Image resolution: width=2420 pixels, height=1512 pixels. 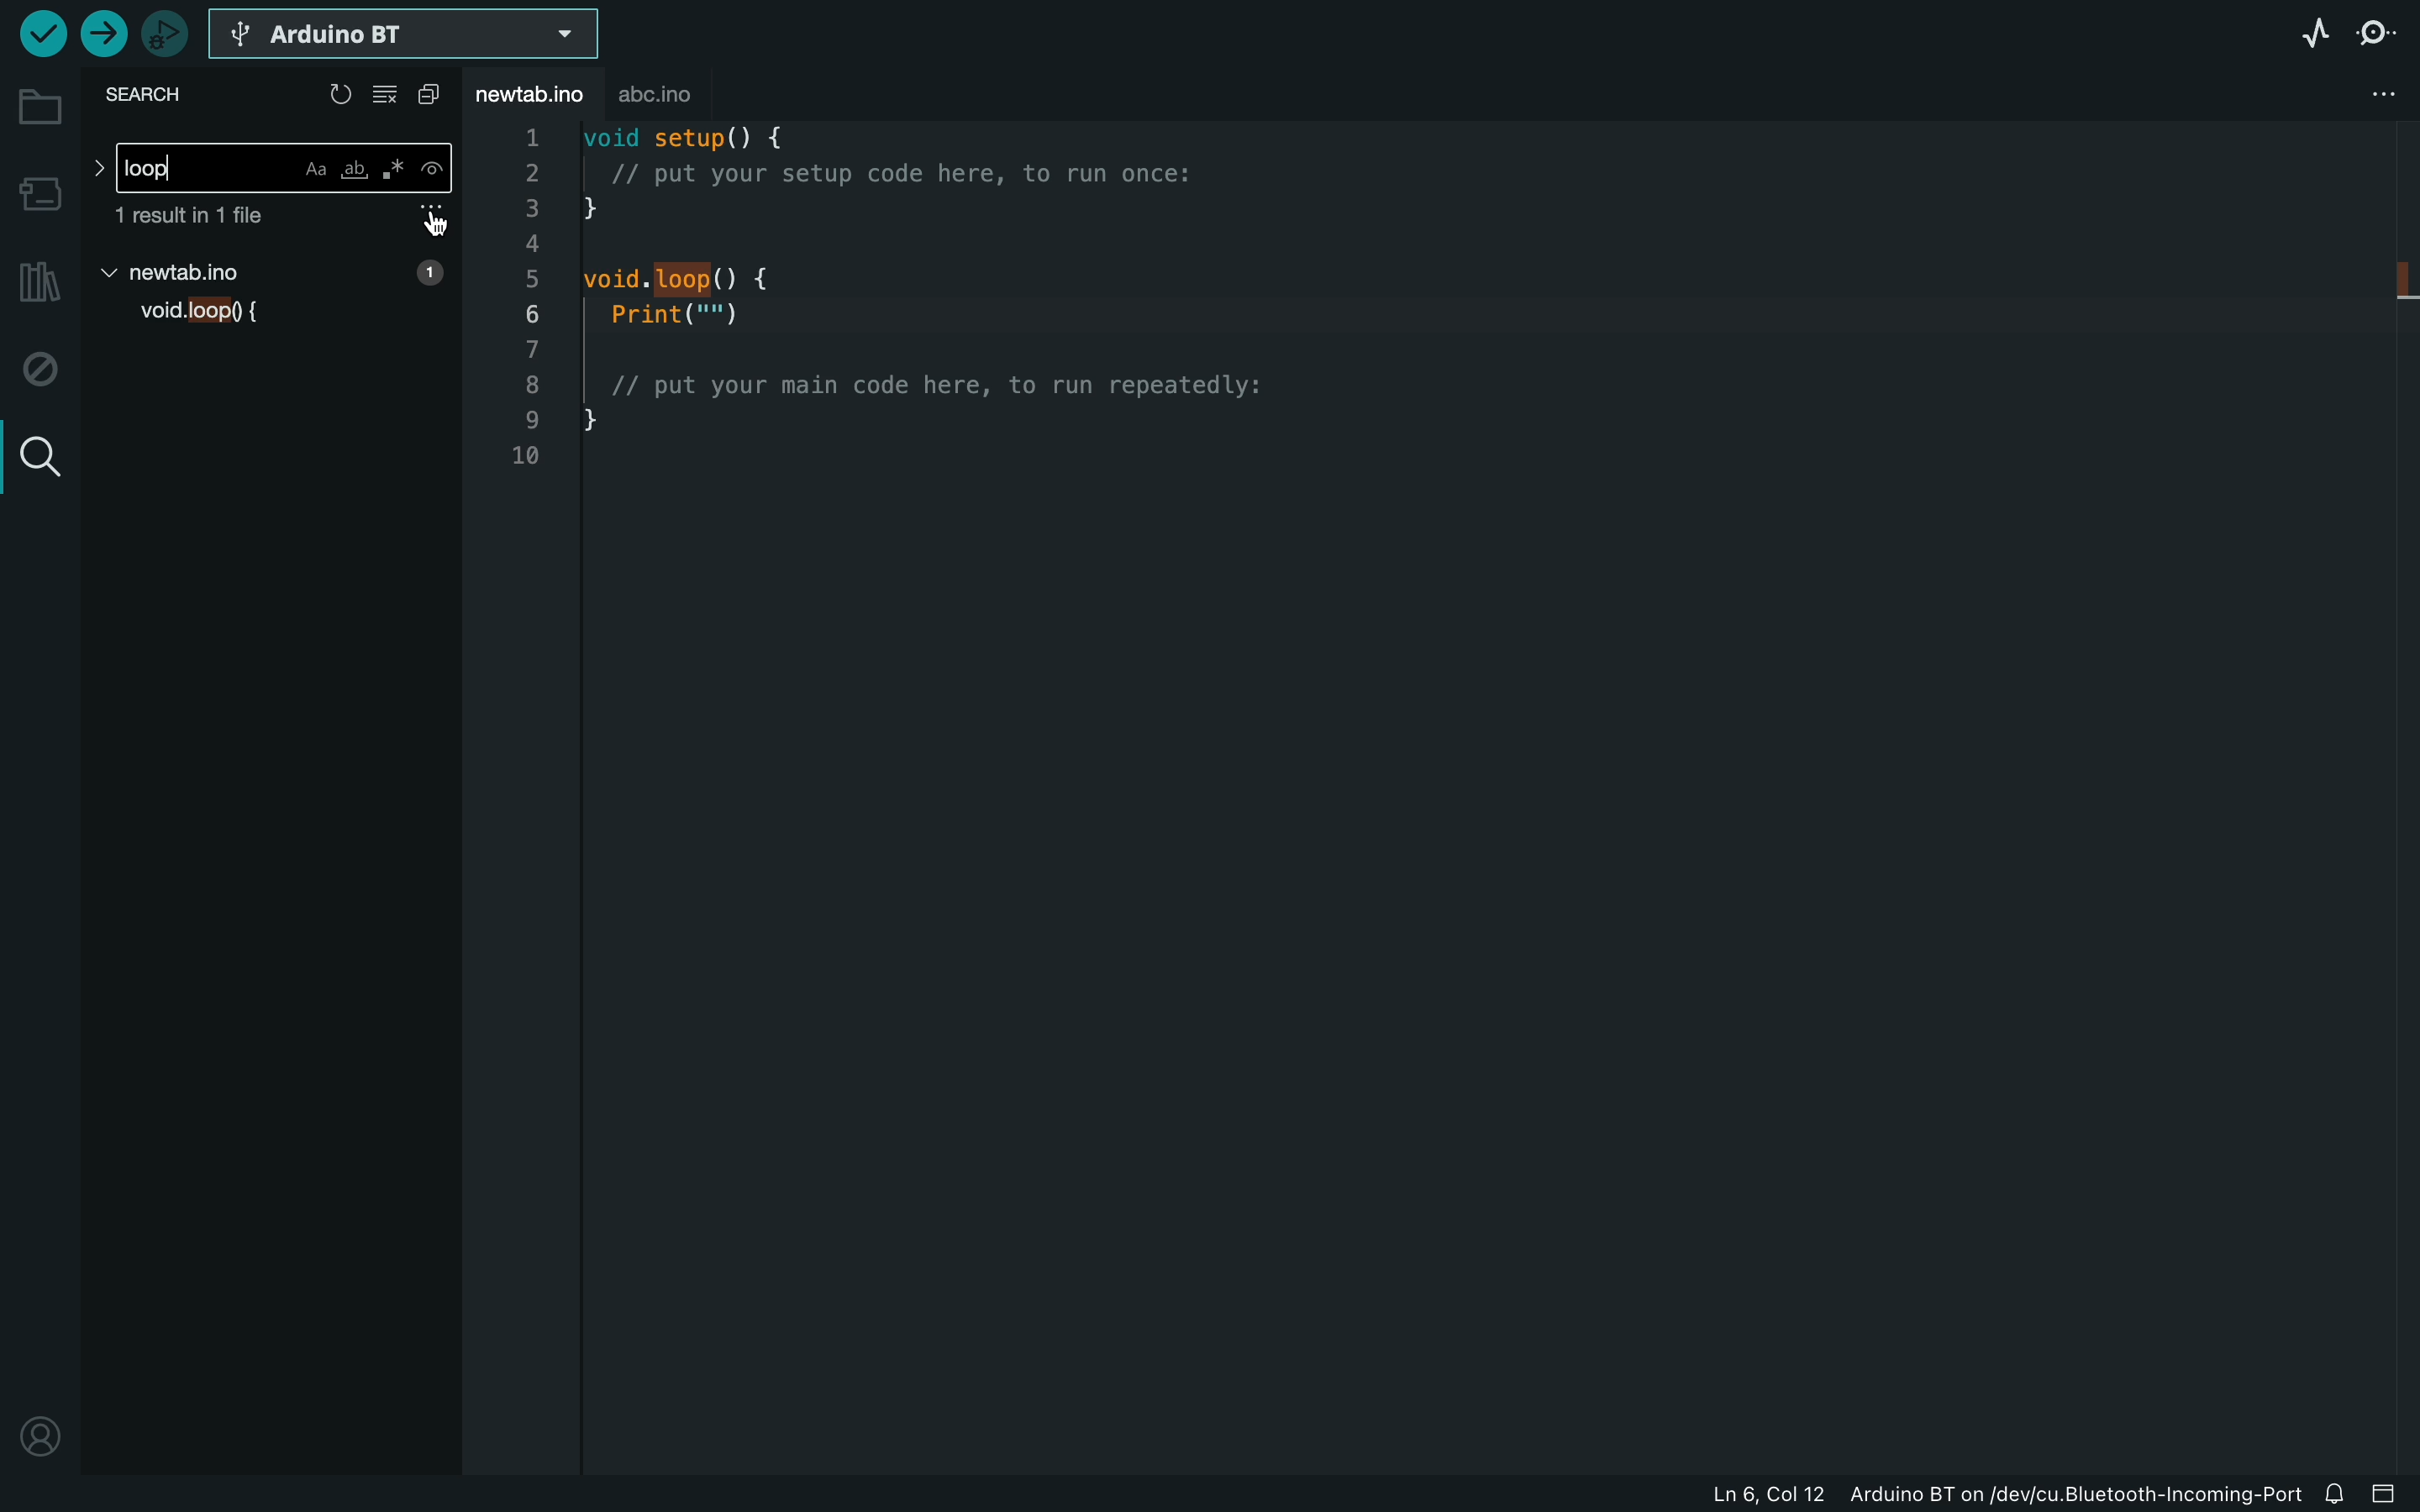 What do you see at coordinates (2310, 36) in the screenshot?
I see `serial plotter` at bounding box center [2310, 36].